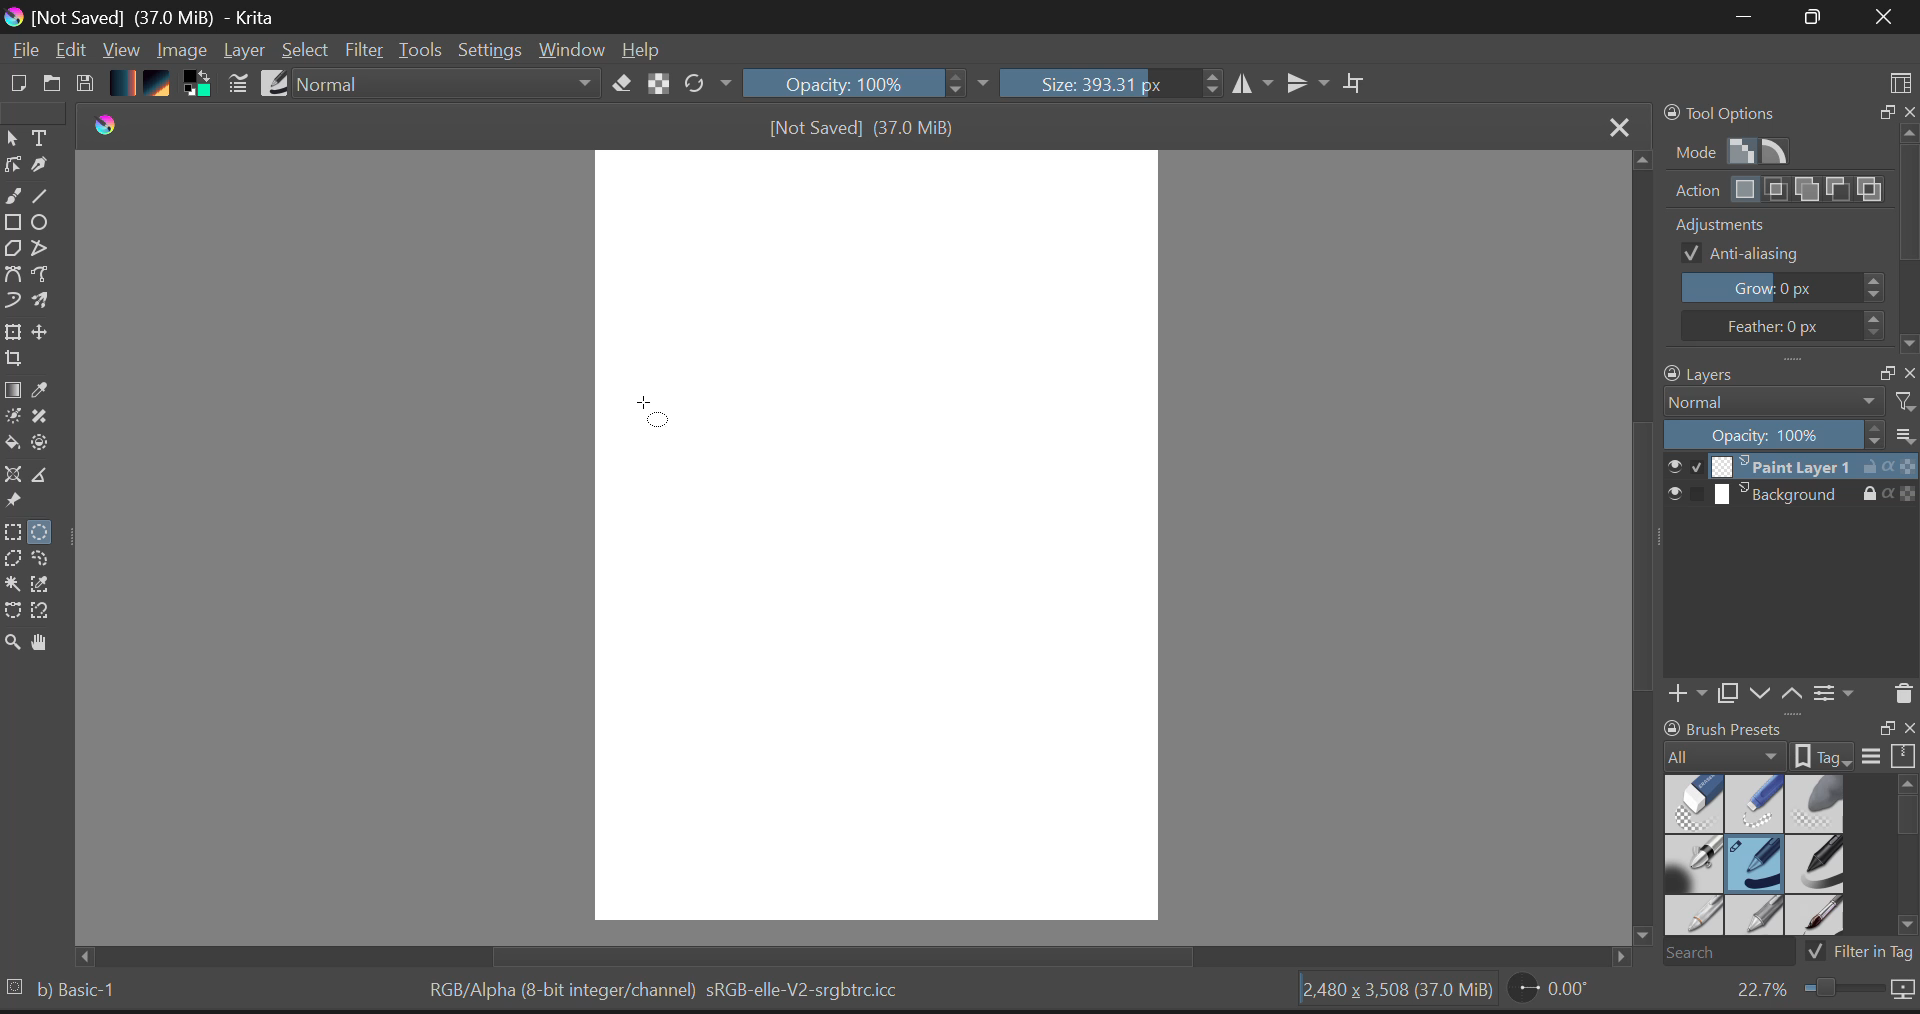 The image size is (1920, 1014). Describe the element at coordinates (19, 83) in the screenshot. I see `New` at that location.